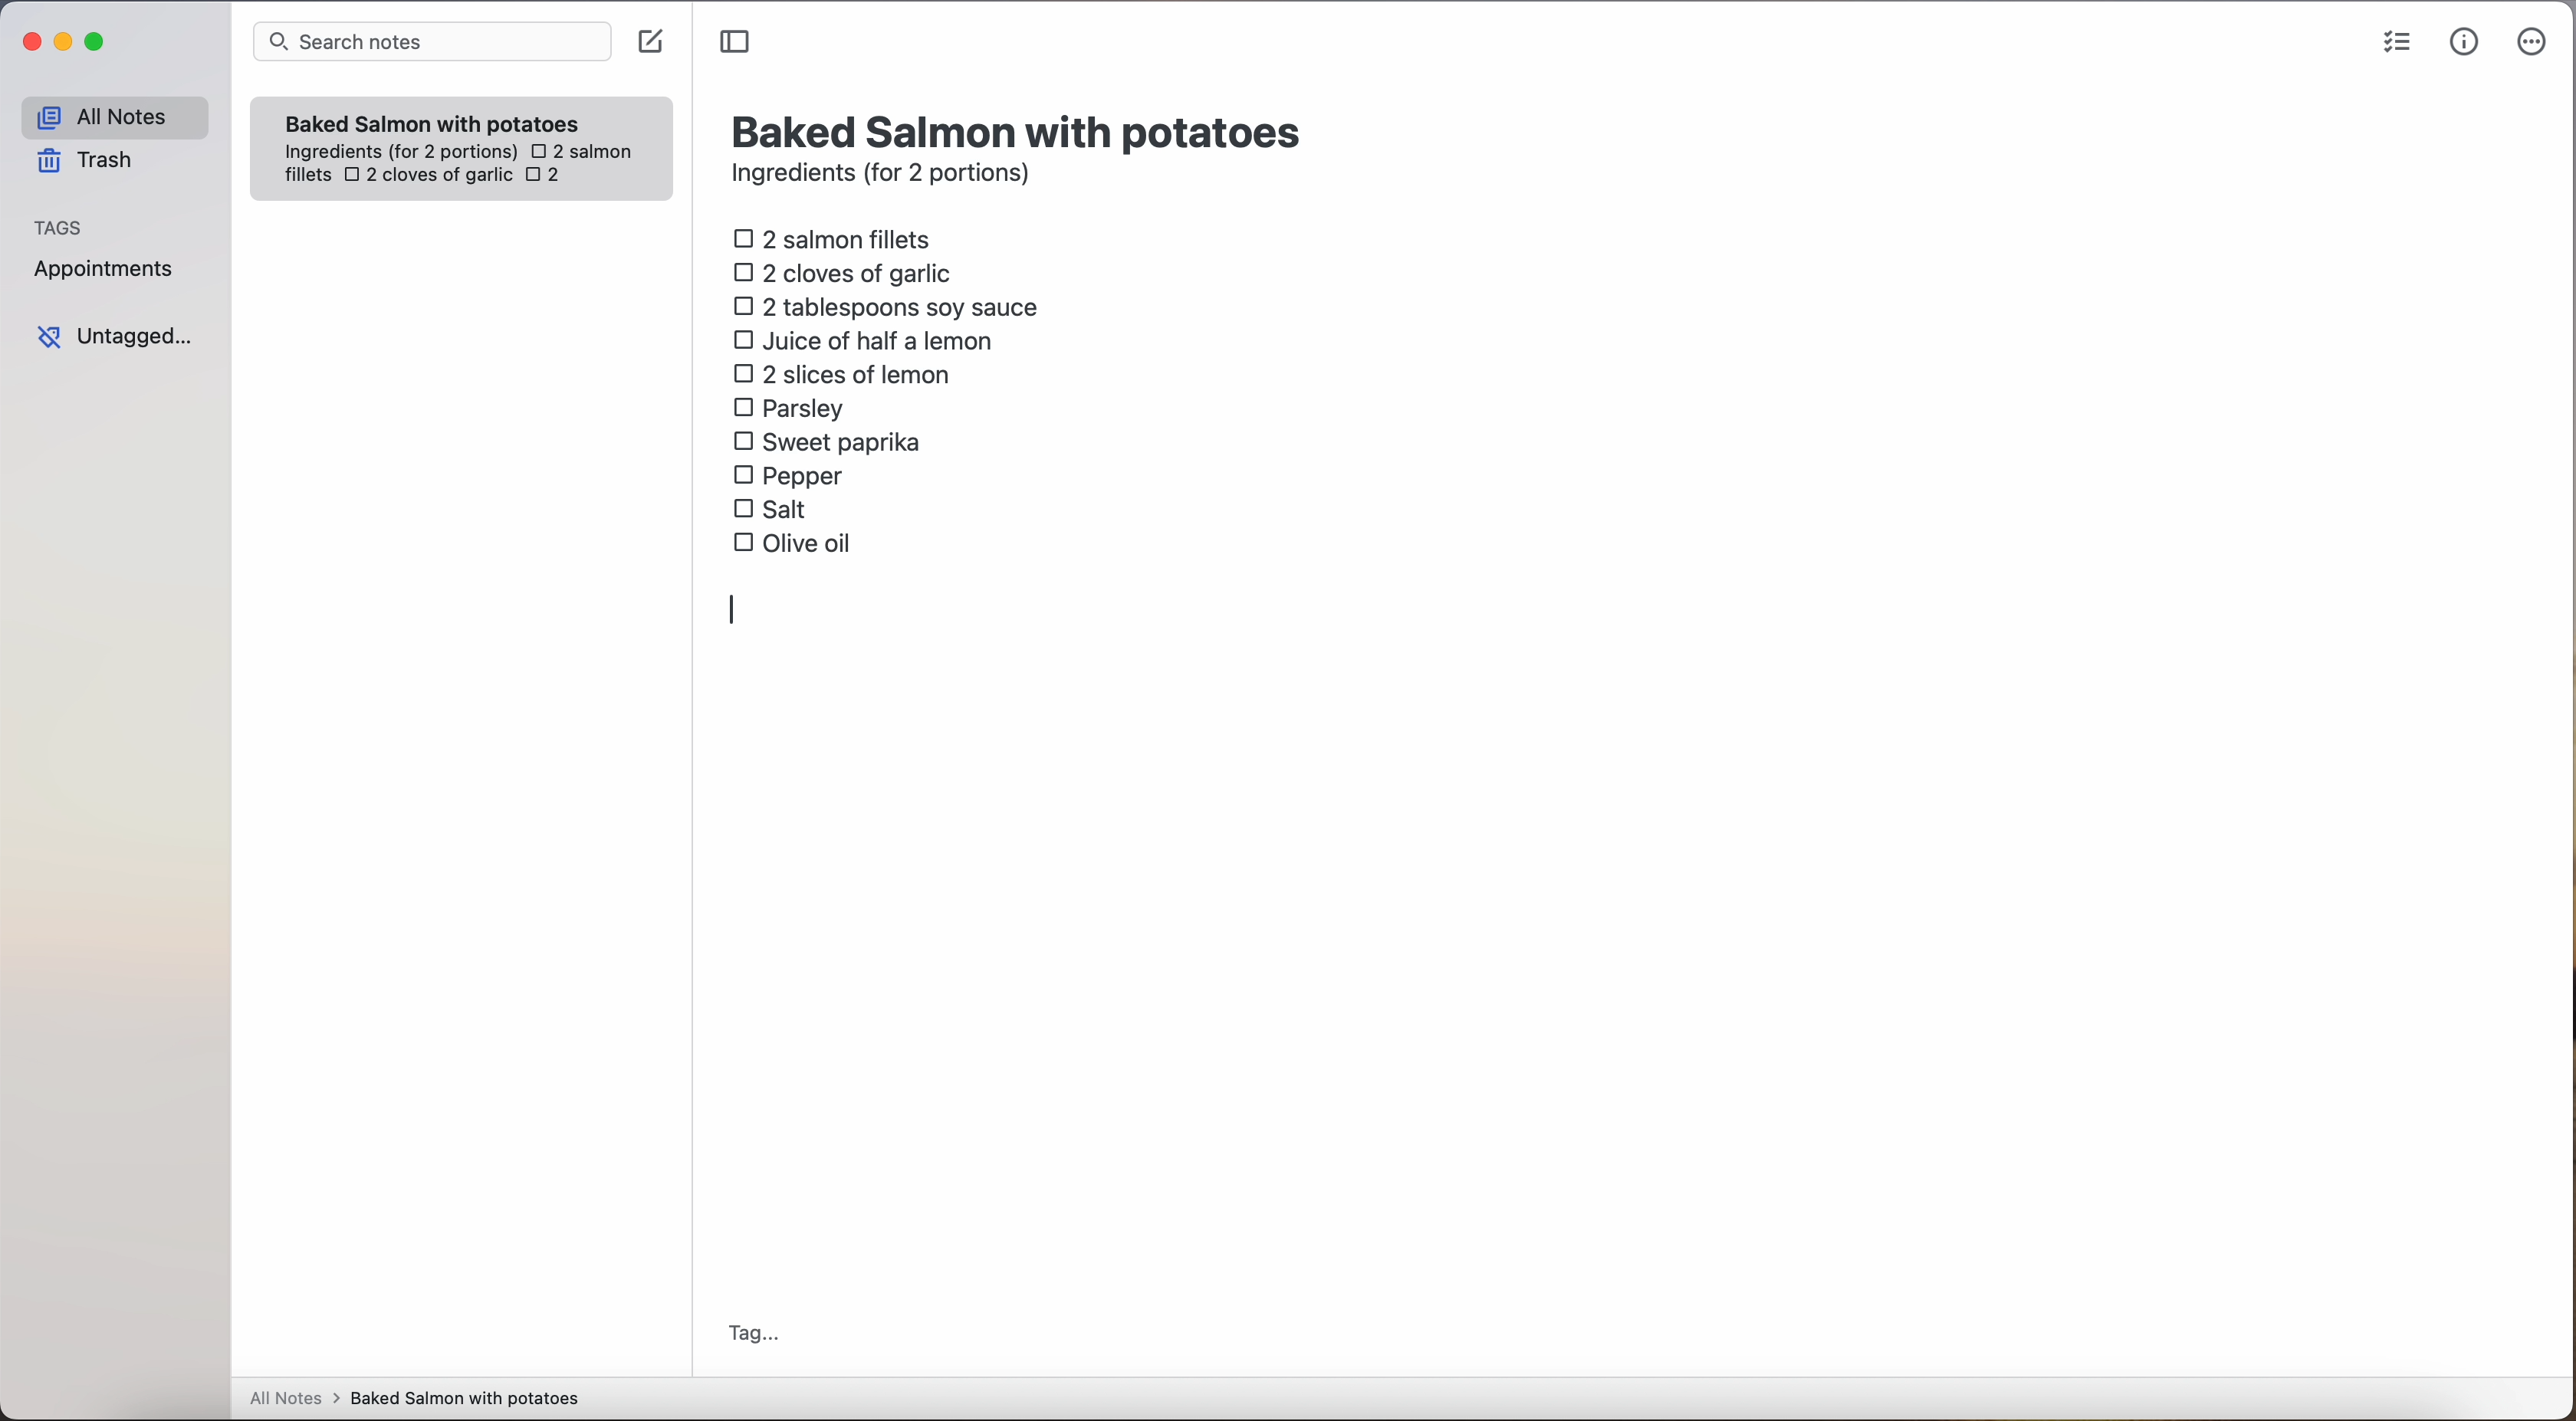  Describe the element at coordinates (63, 44) in the screenshot. I see `minimize Simplenote` at that location.